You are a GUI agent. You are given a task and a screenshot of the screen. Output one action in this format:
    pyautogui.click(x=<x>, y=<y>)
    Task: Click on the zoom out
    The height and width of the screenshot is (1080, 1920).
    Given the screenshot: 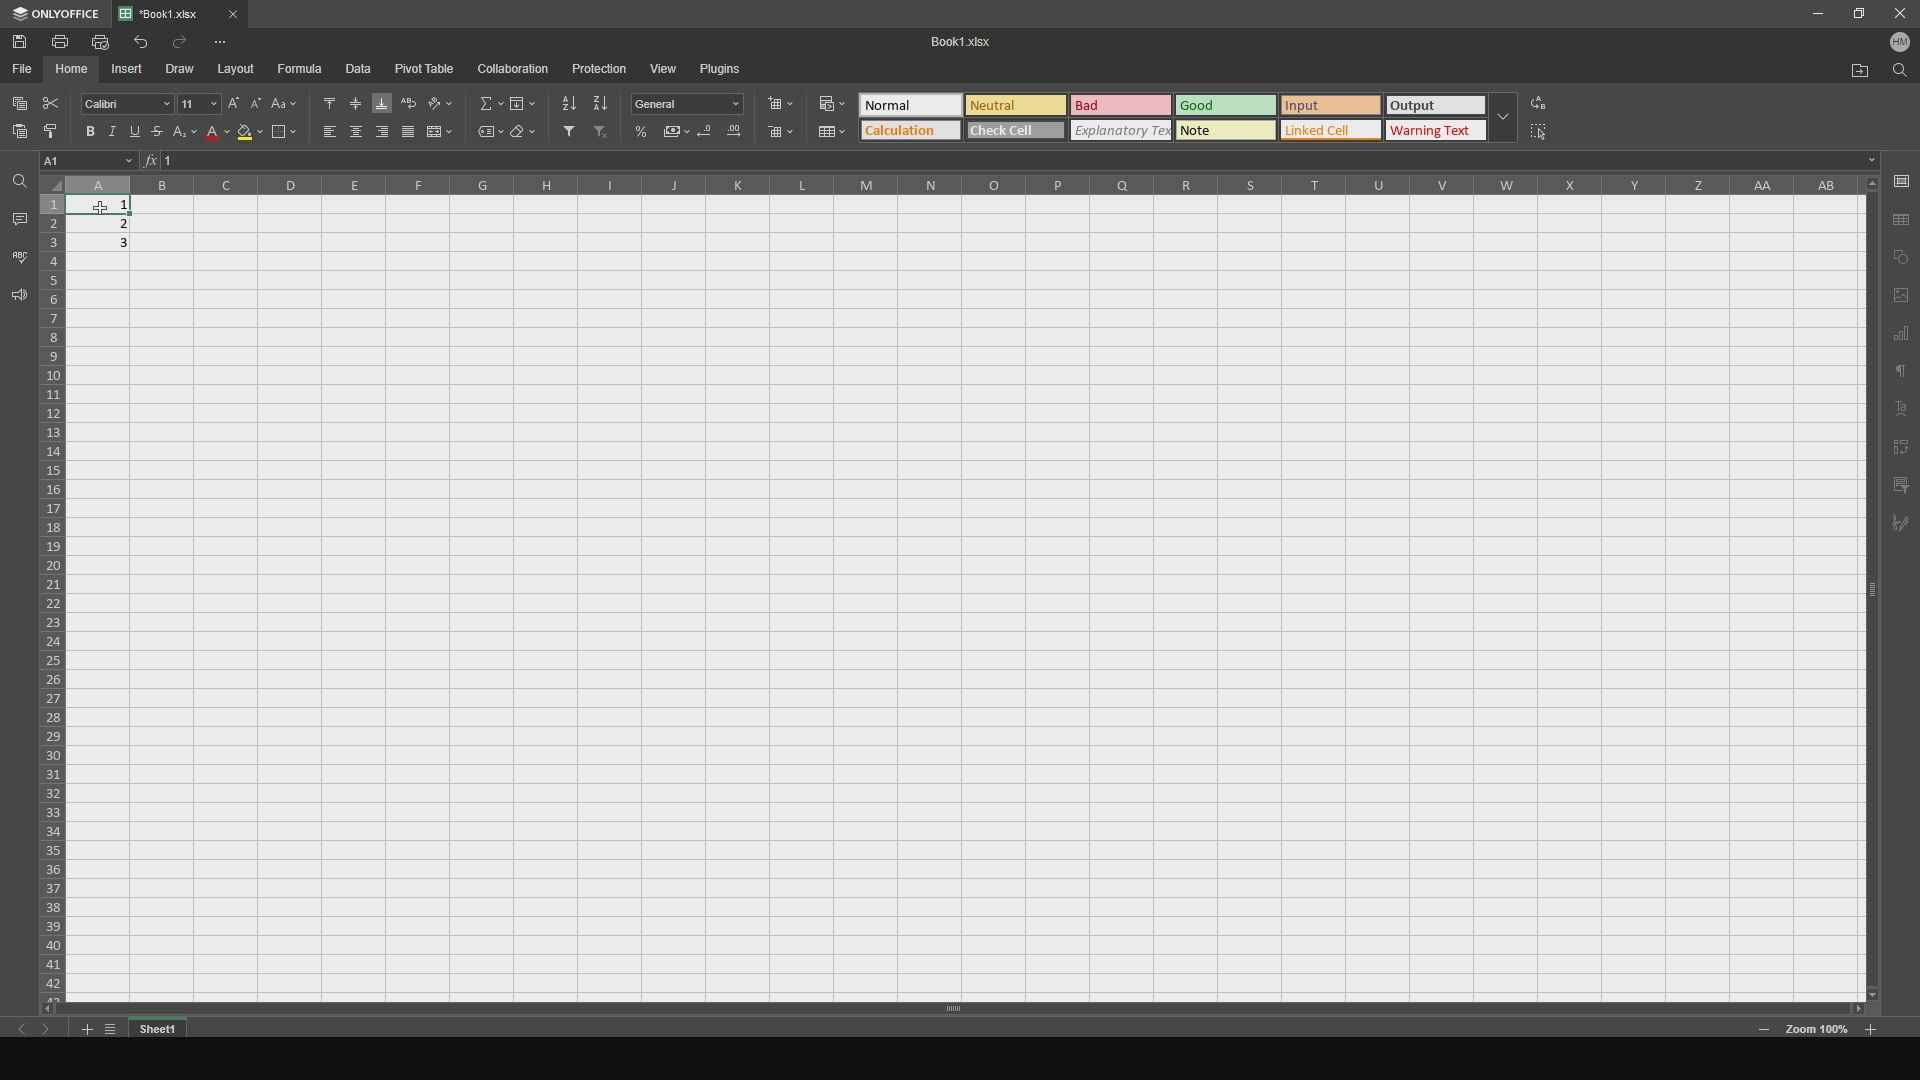 What is the action you would take?
    pyautogui.click(x=1873, y=1027)
    